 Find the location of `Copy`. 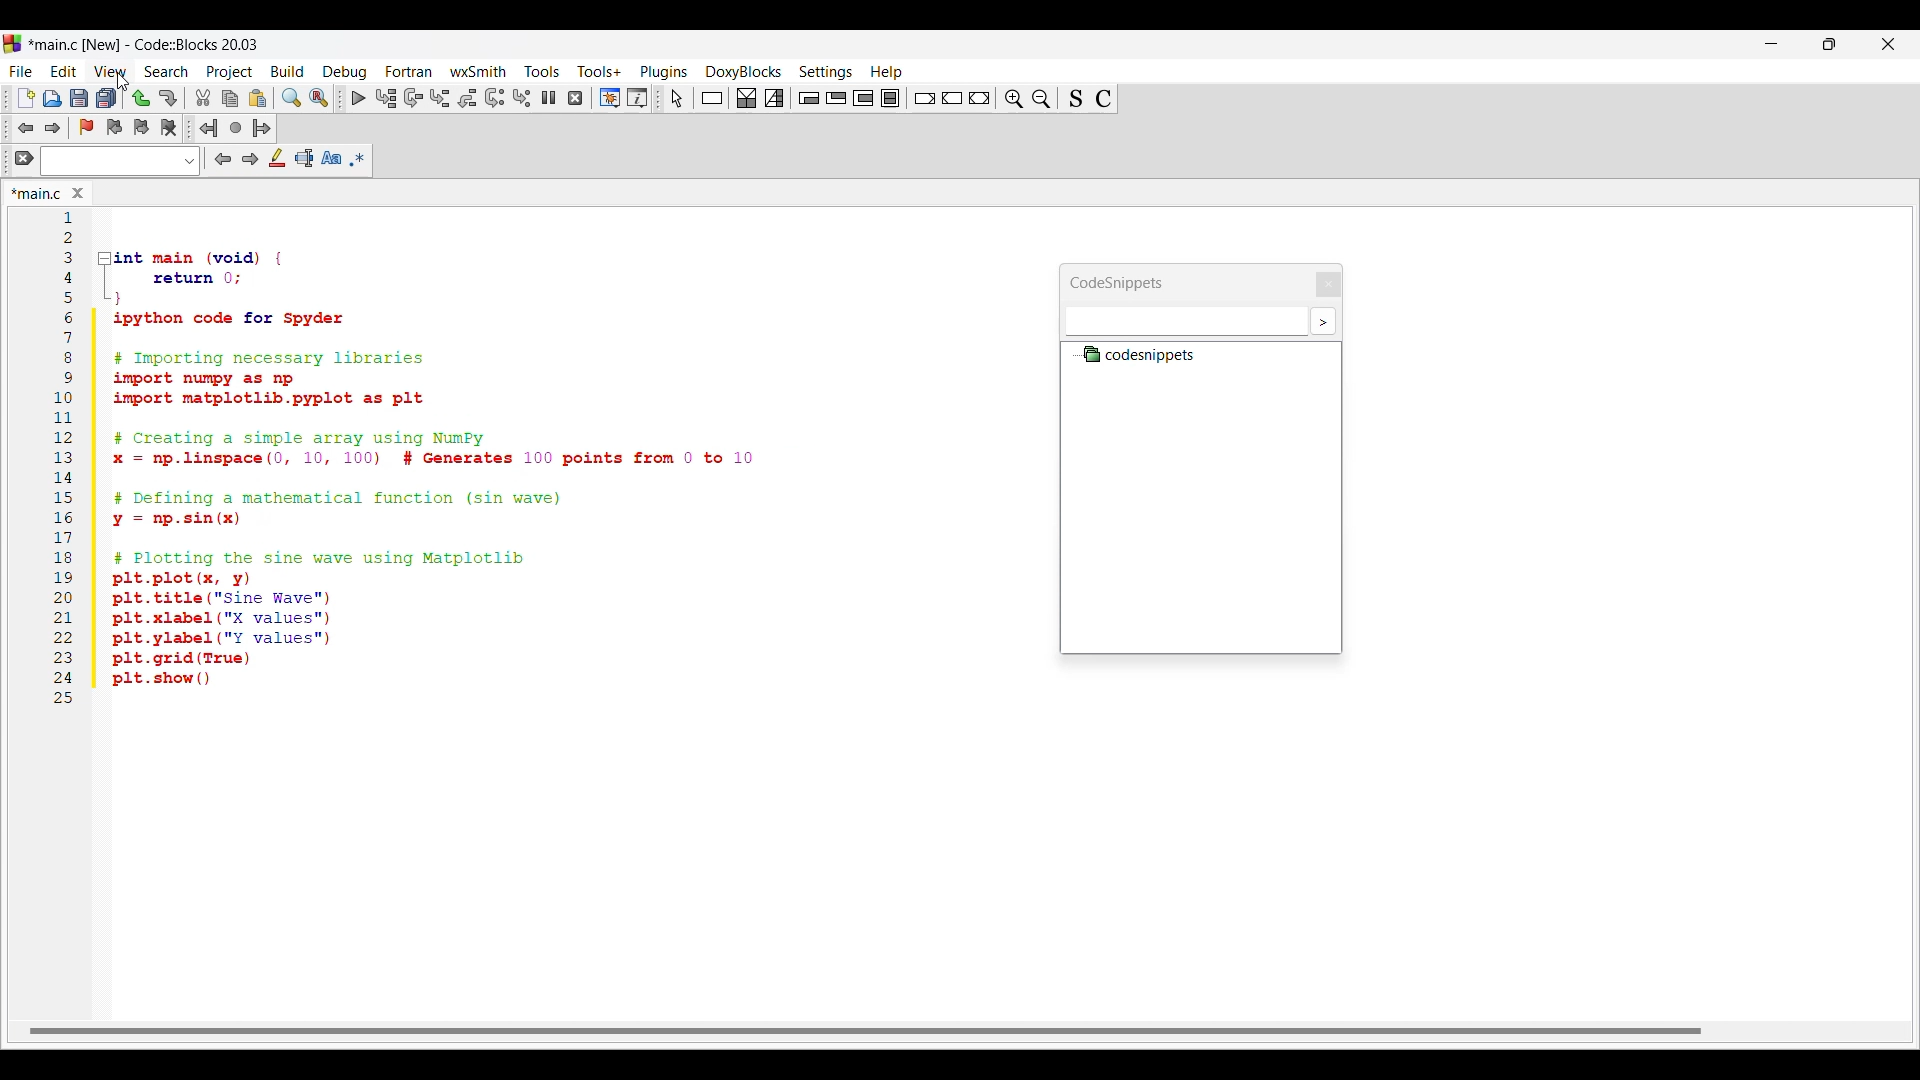

Copy is located at coordinates (230, 98).